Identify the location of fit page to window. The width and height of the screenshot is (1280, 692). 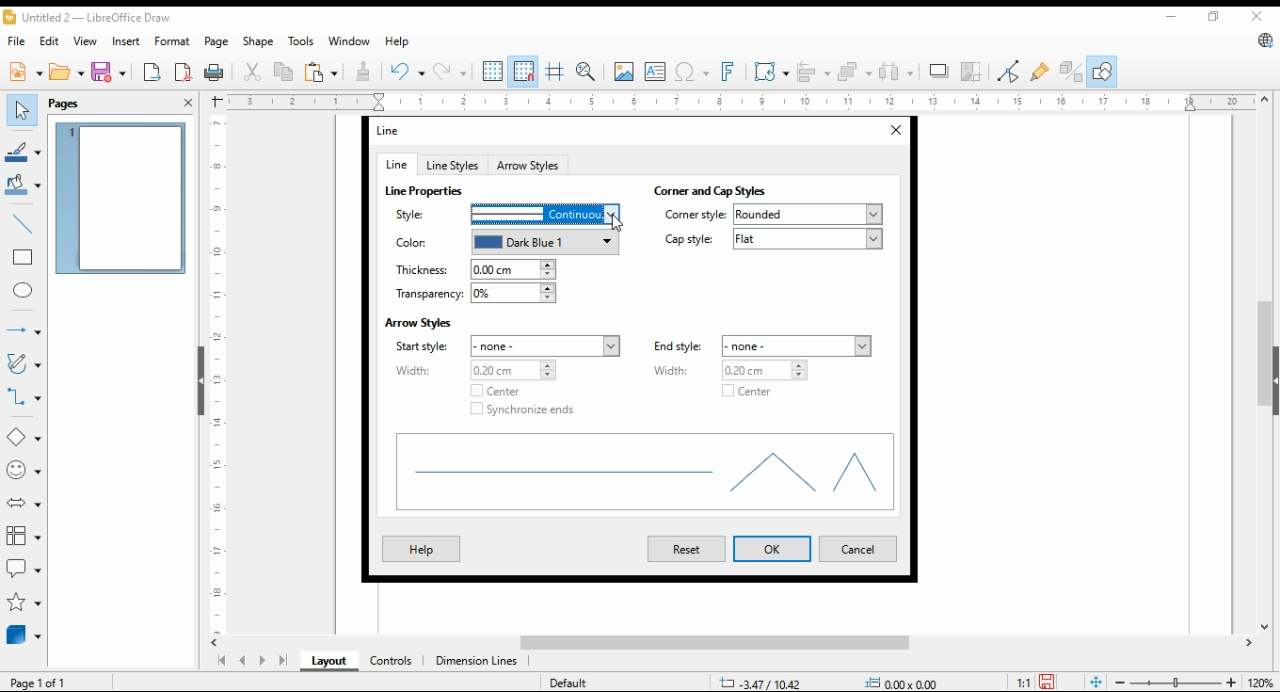
(1096, 683).